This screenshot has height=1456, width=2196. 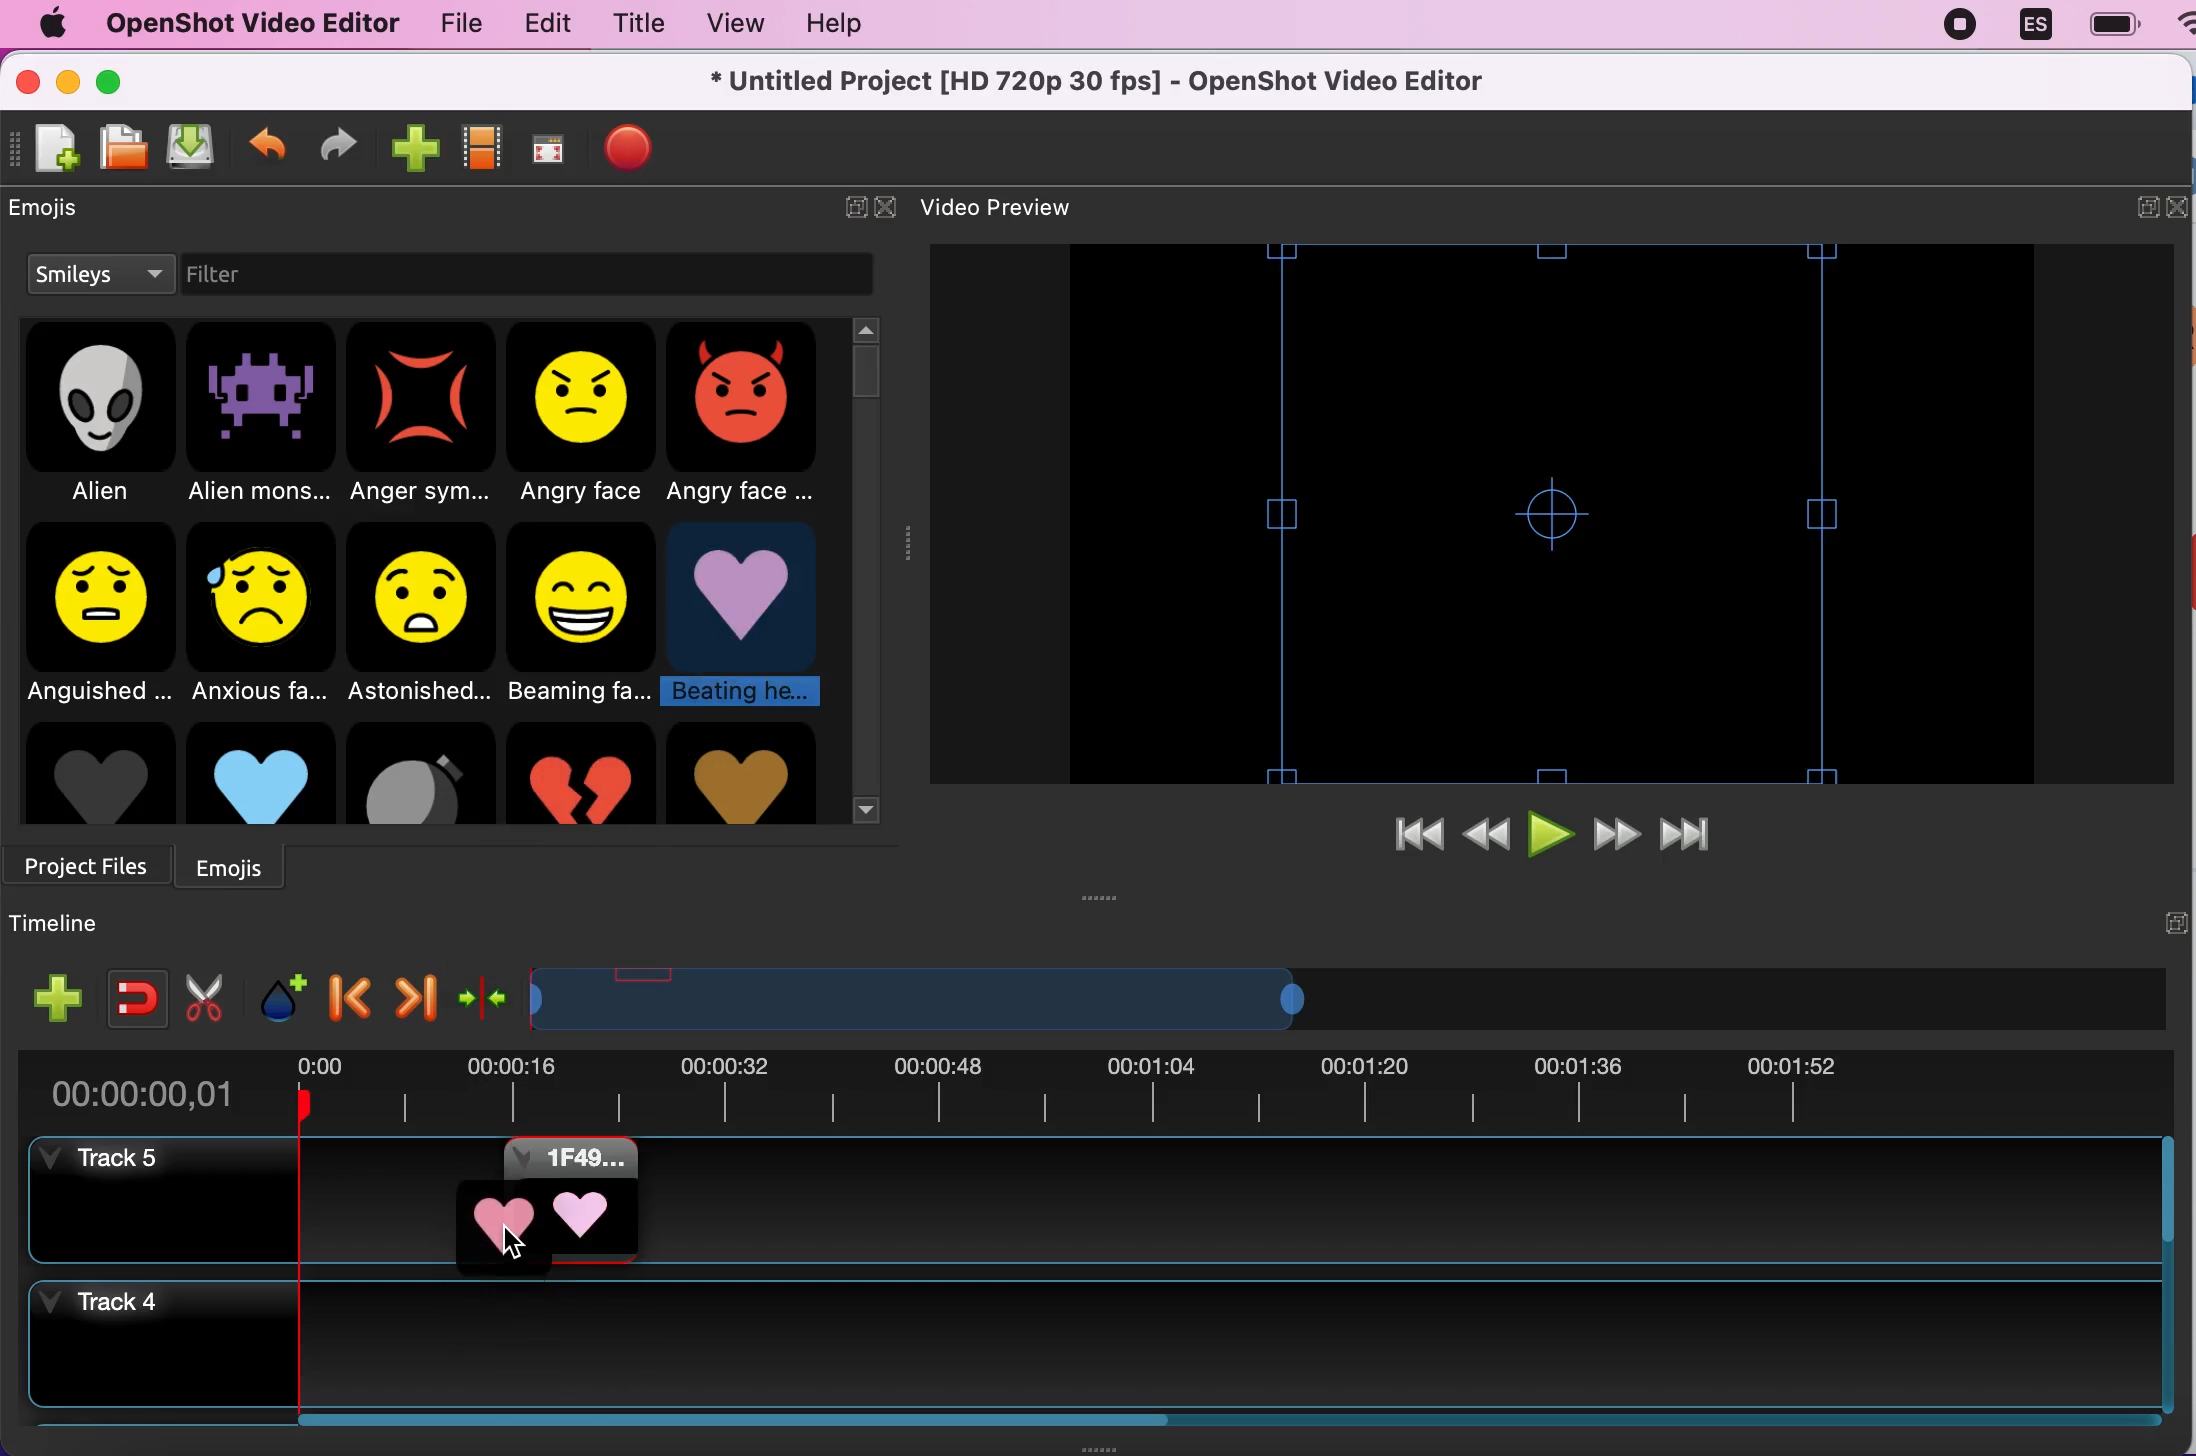 I want to click on Expand/Shrink timeline view, so click(x=925, y=999).